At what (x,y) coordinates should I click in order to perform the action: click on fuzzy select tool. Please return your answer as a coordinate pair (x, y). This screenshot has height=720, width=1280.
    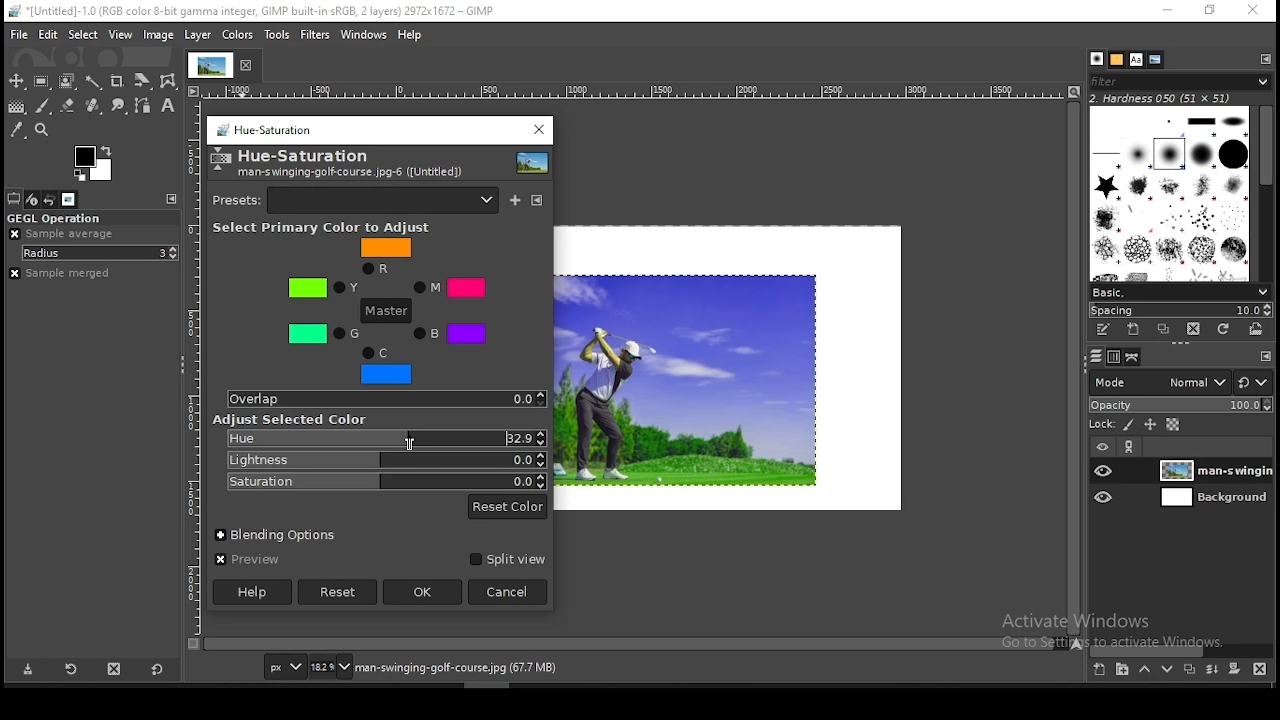
    Looking at the image, I should click on (92, 82).